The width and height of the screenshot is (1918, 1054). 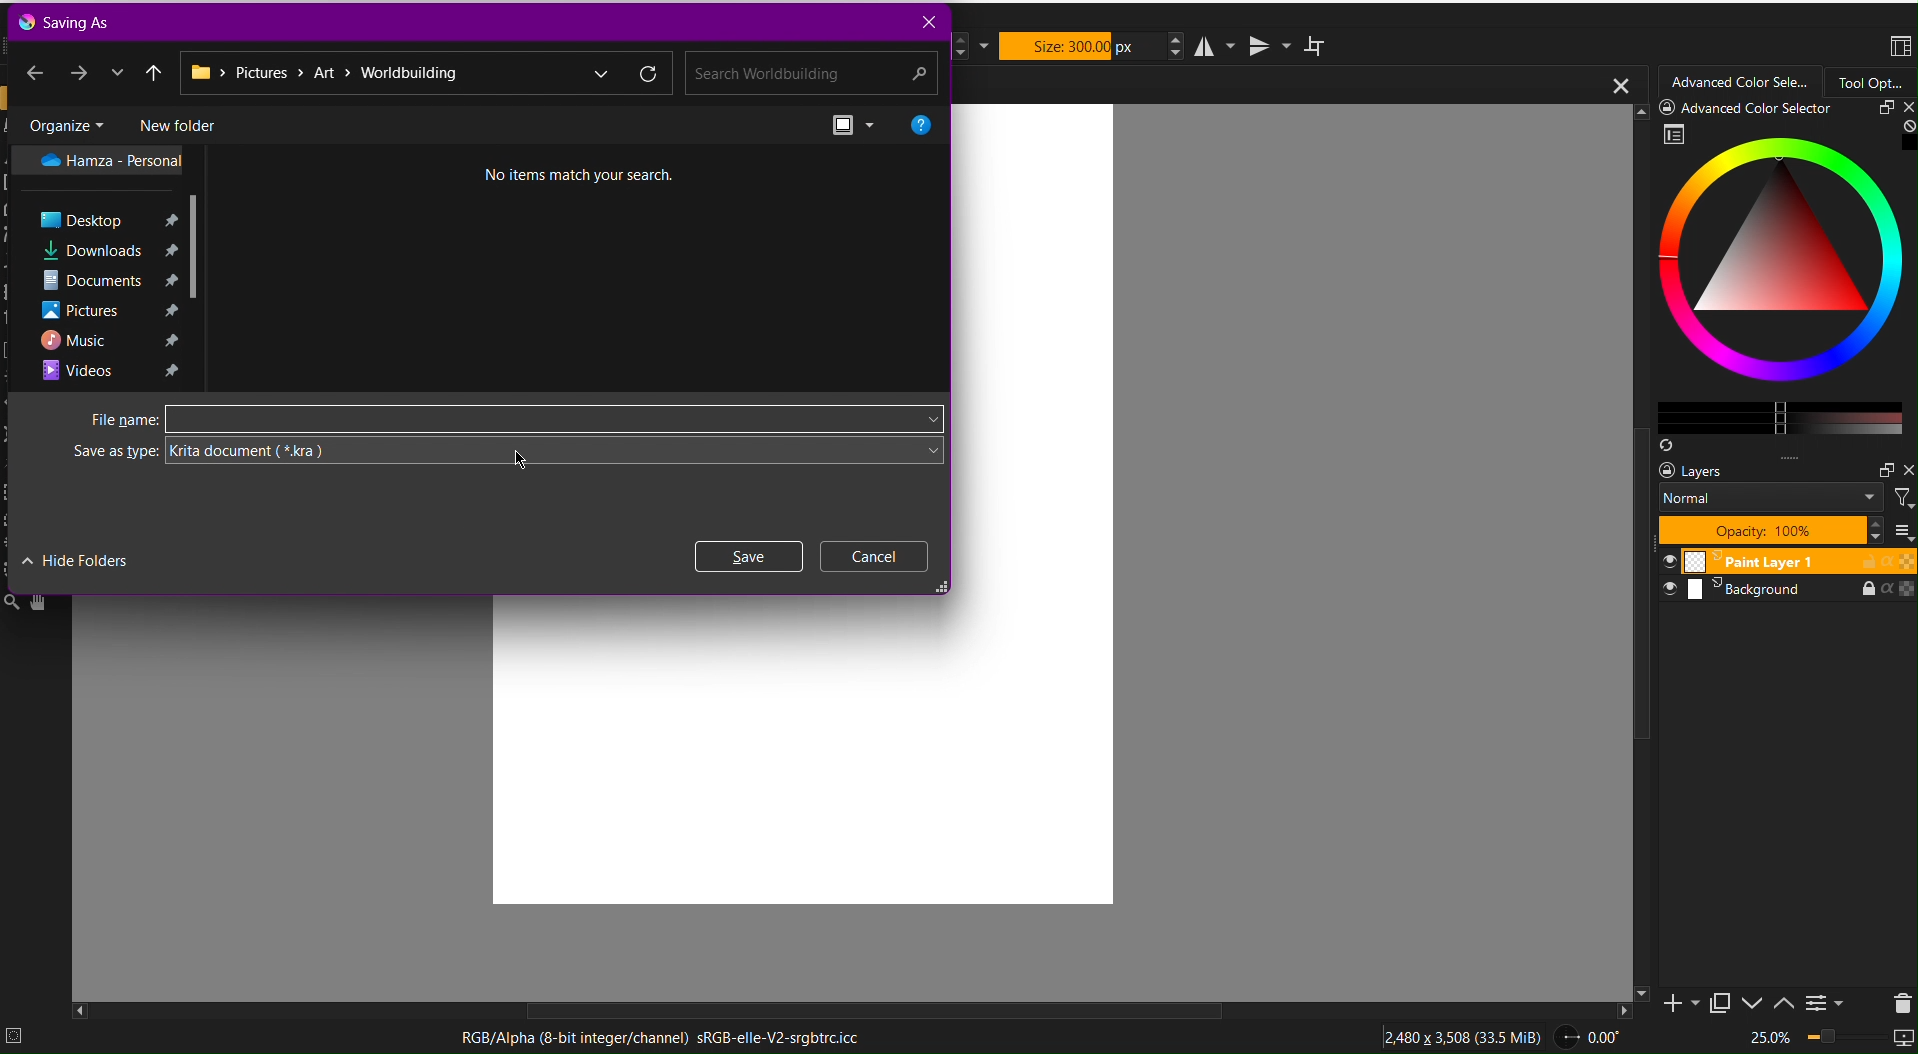 What do you see at coordinates (565, 172) in the screenshot?
I see `No items match your search` at bounding box center [565, 172].